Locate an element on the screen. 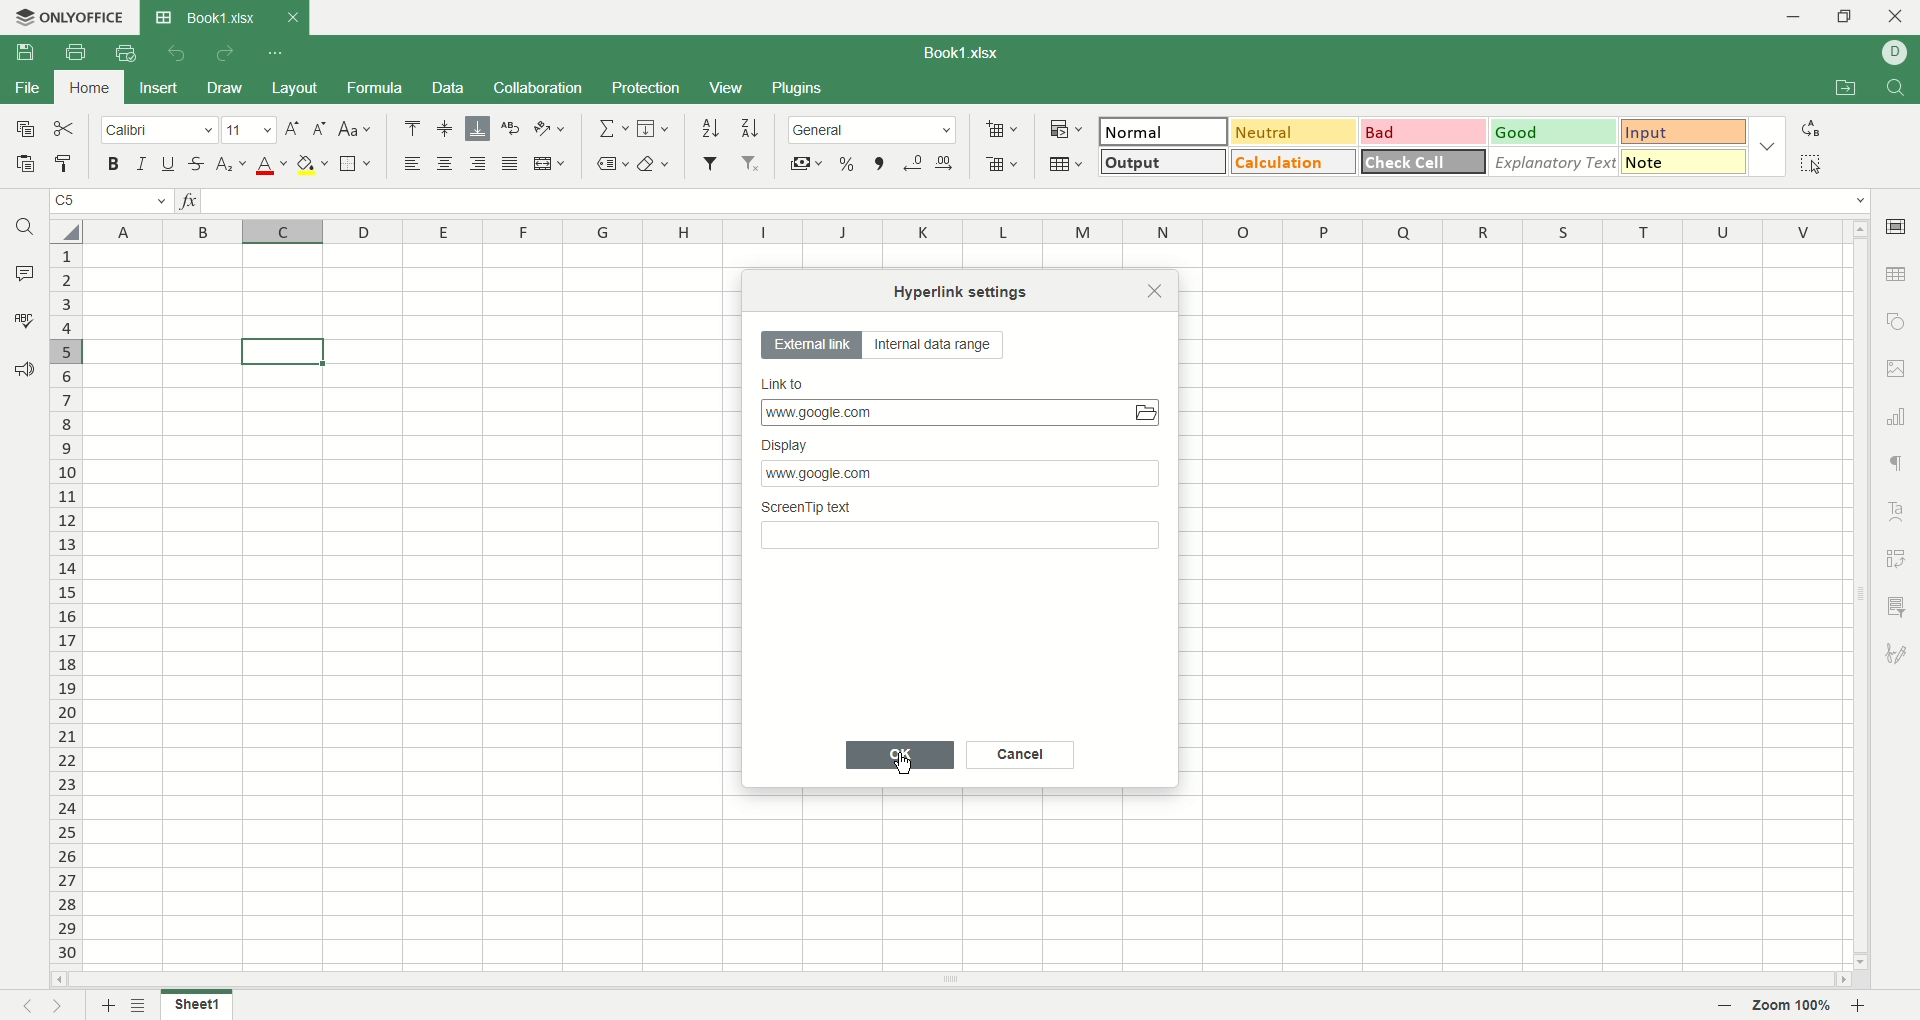  signature settings is located at coordinates (1897, 656).